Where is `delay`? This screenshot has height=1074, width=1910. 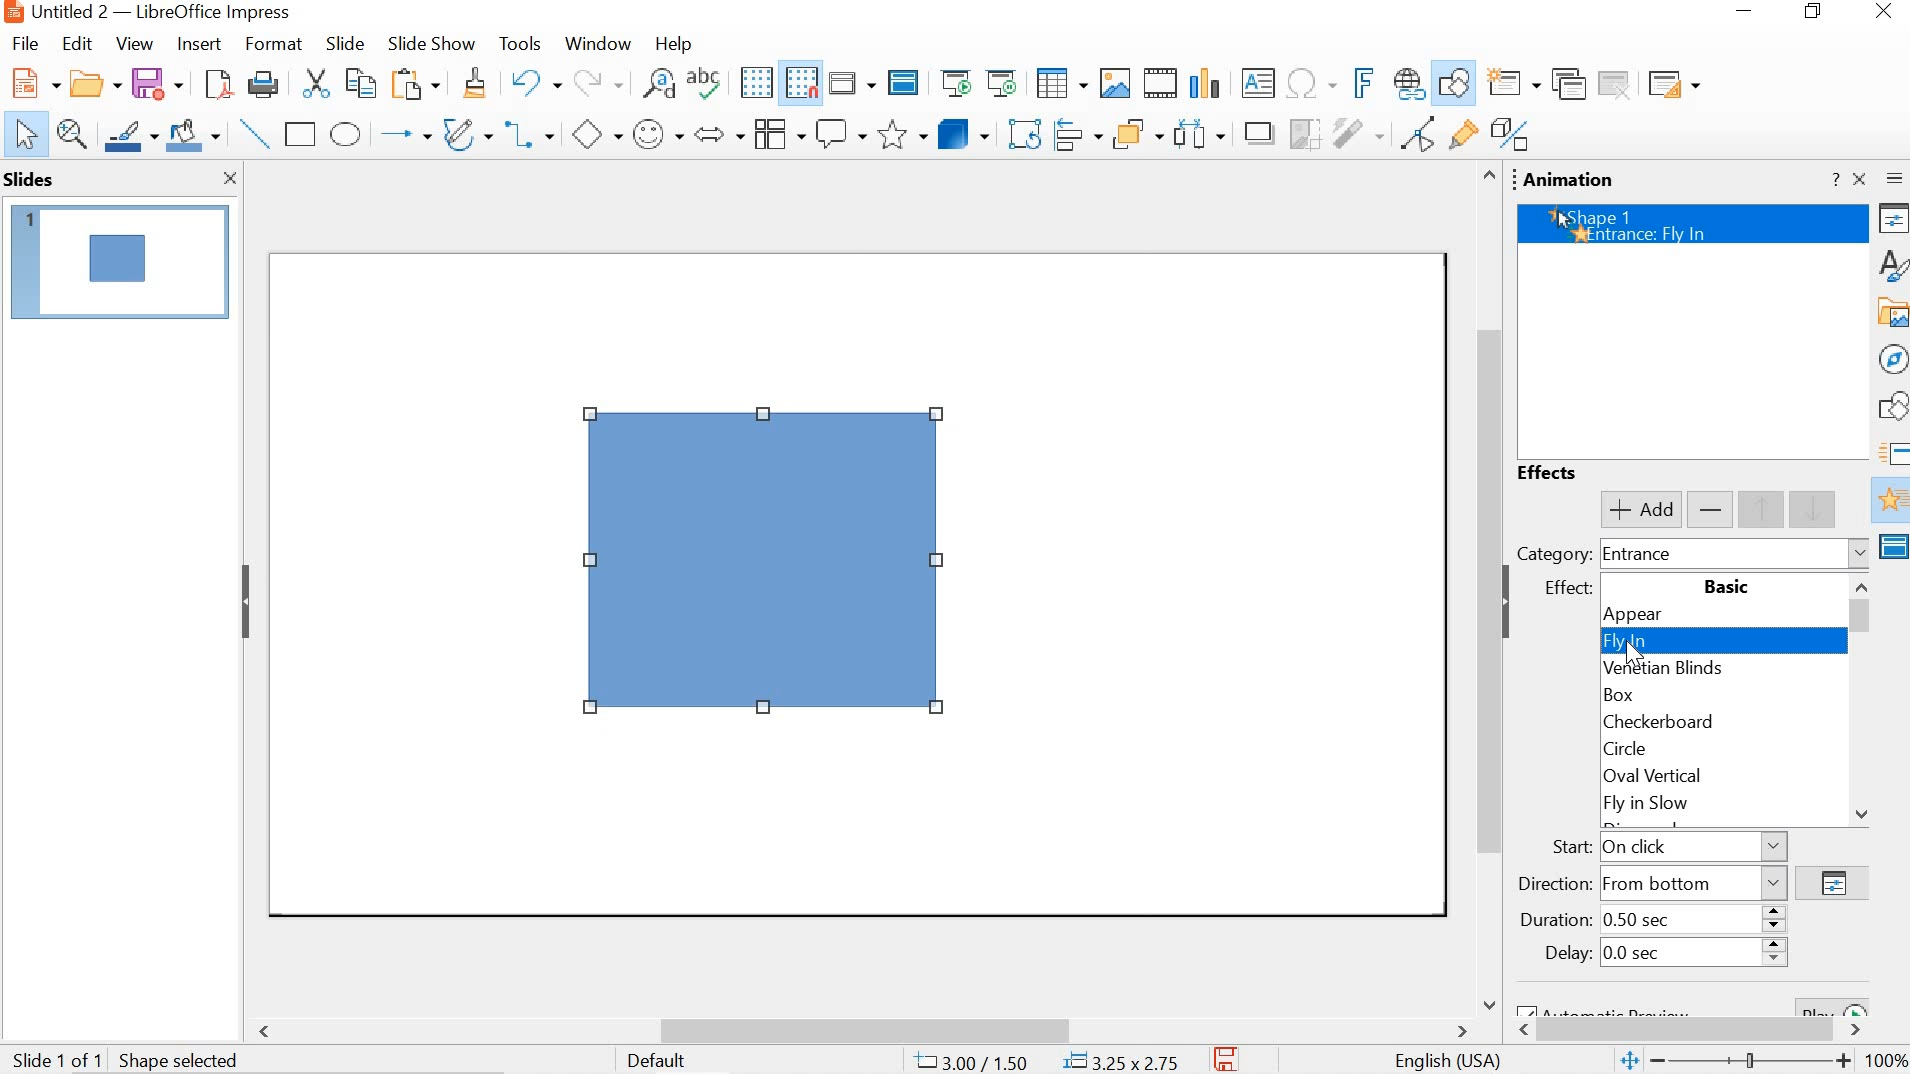
delay is located at coordinates (1657, 954).